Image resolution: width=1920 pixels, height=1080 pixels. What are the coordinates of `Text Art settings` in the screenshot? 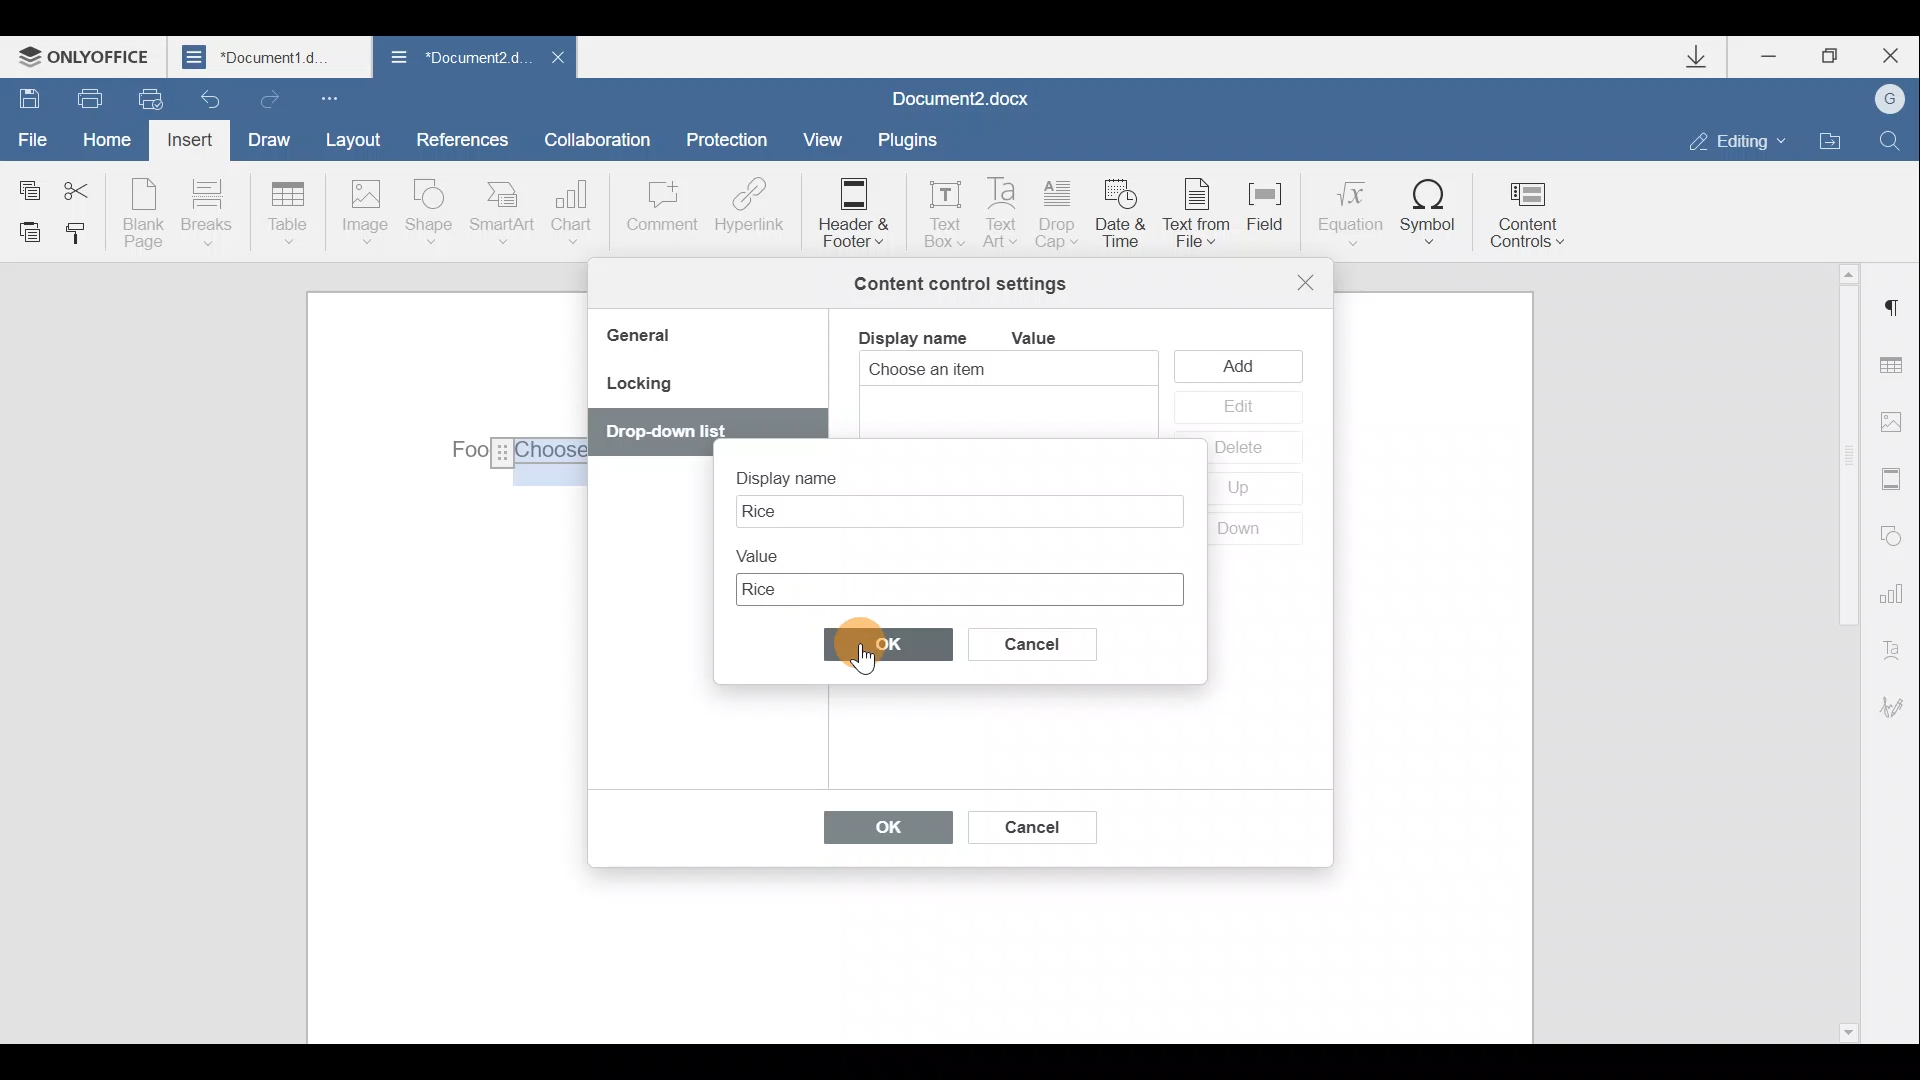 It's located at (1898, 646).